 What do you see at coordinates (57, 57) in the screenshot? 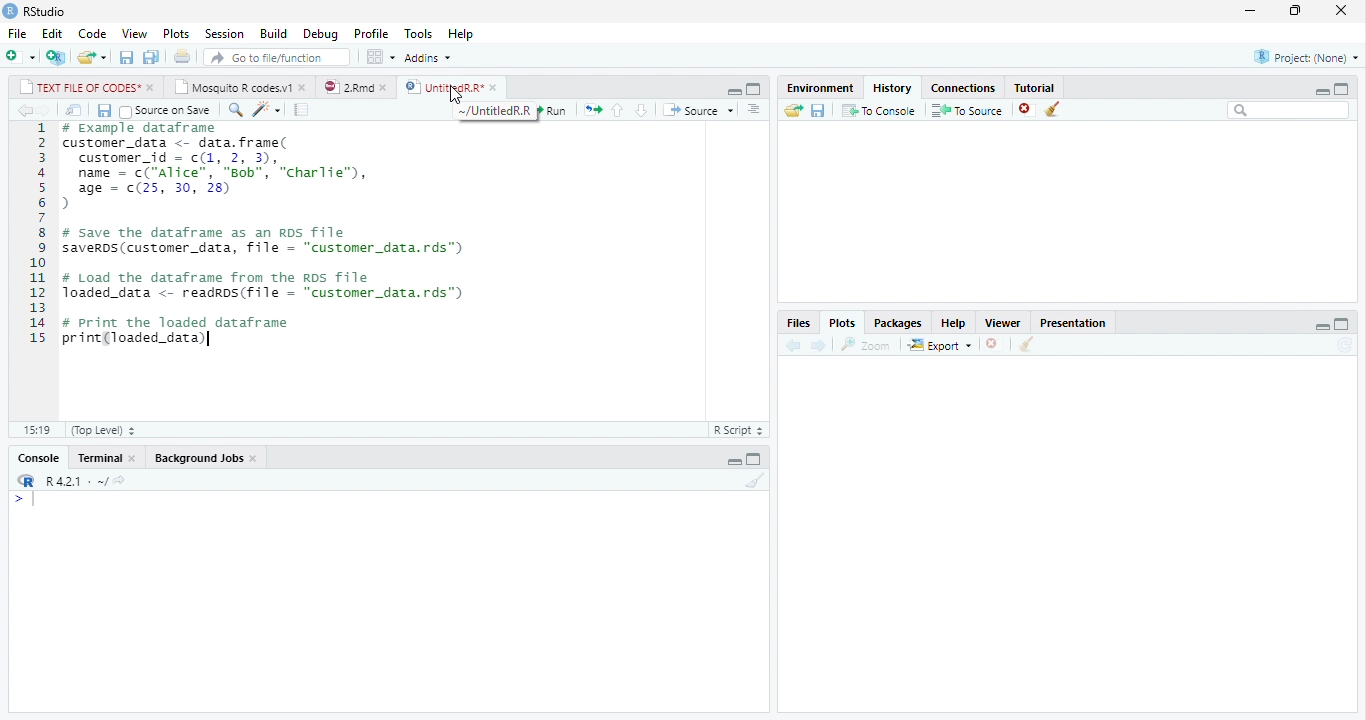
I see `new project` at bounding box center [57, 57].